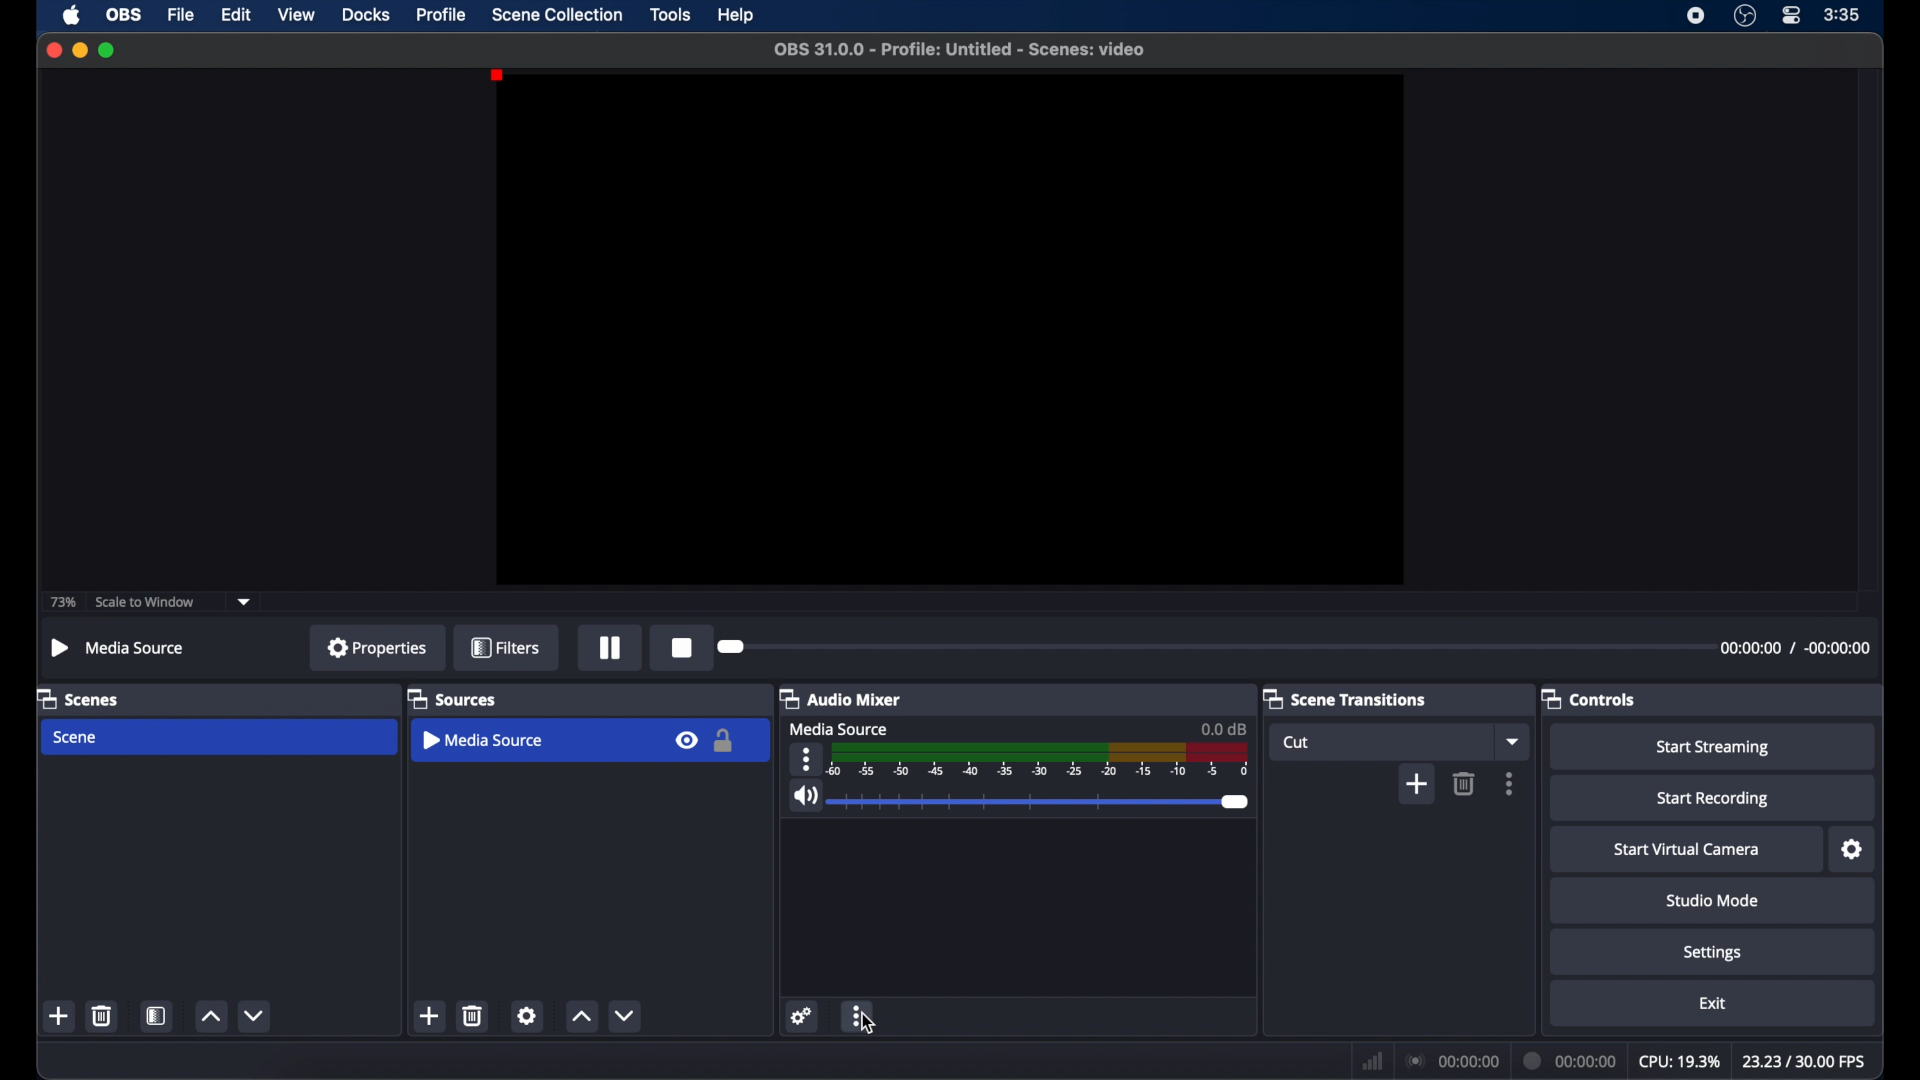  I want to click on studio mode, so click(1714, 900).